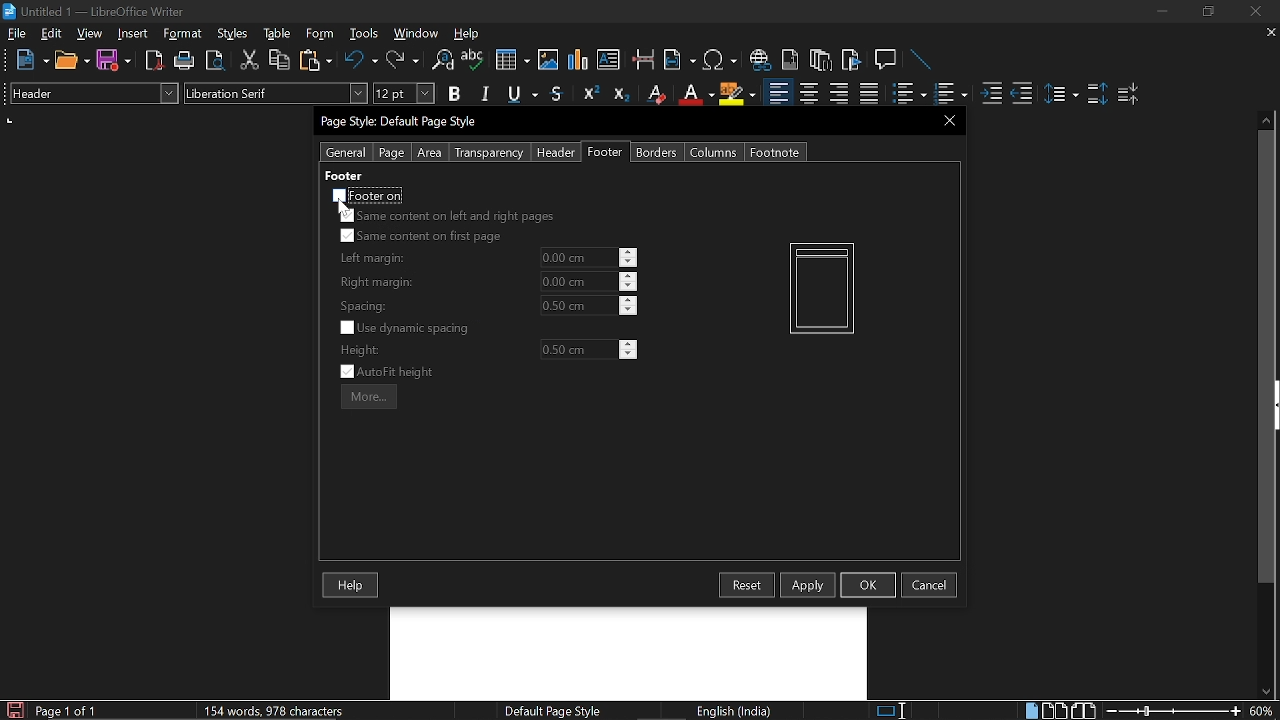  Describe the element at coordinates (408, 328) in the screenshot. I see `Use dynamic spacing` at that location.